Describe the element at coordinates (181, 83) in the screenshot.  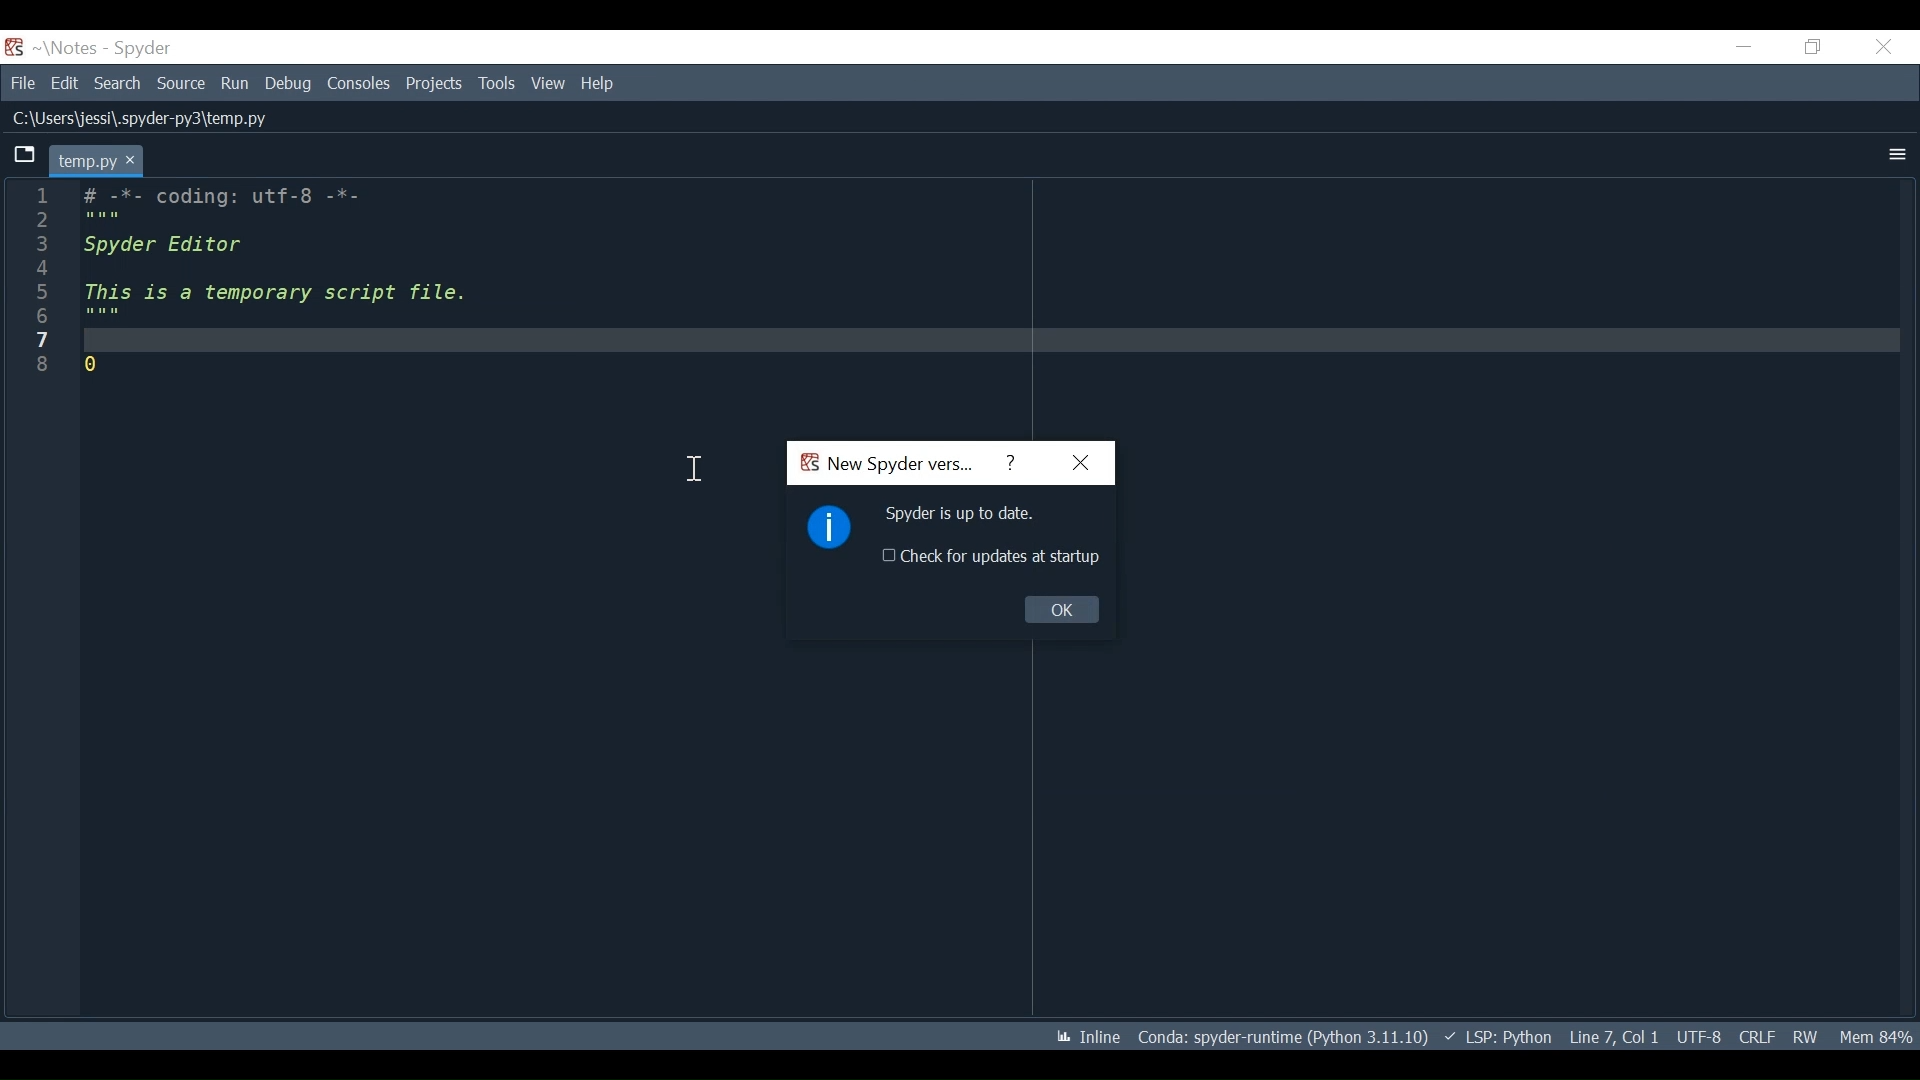
I see `Source` at that location.